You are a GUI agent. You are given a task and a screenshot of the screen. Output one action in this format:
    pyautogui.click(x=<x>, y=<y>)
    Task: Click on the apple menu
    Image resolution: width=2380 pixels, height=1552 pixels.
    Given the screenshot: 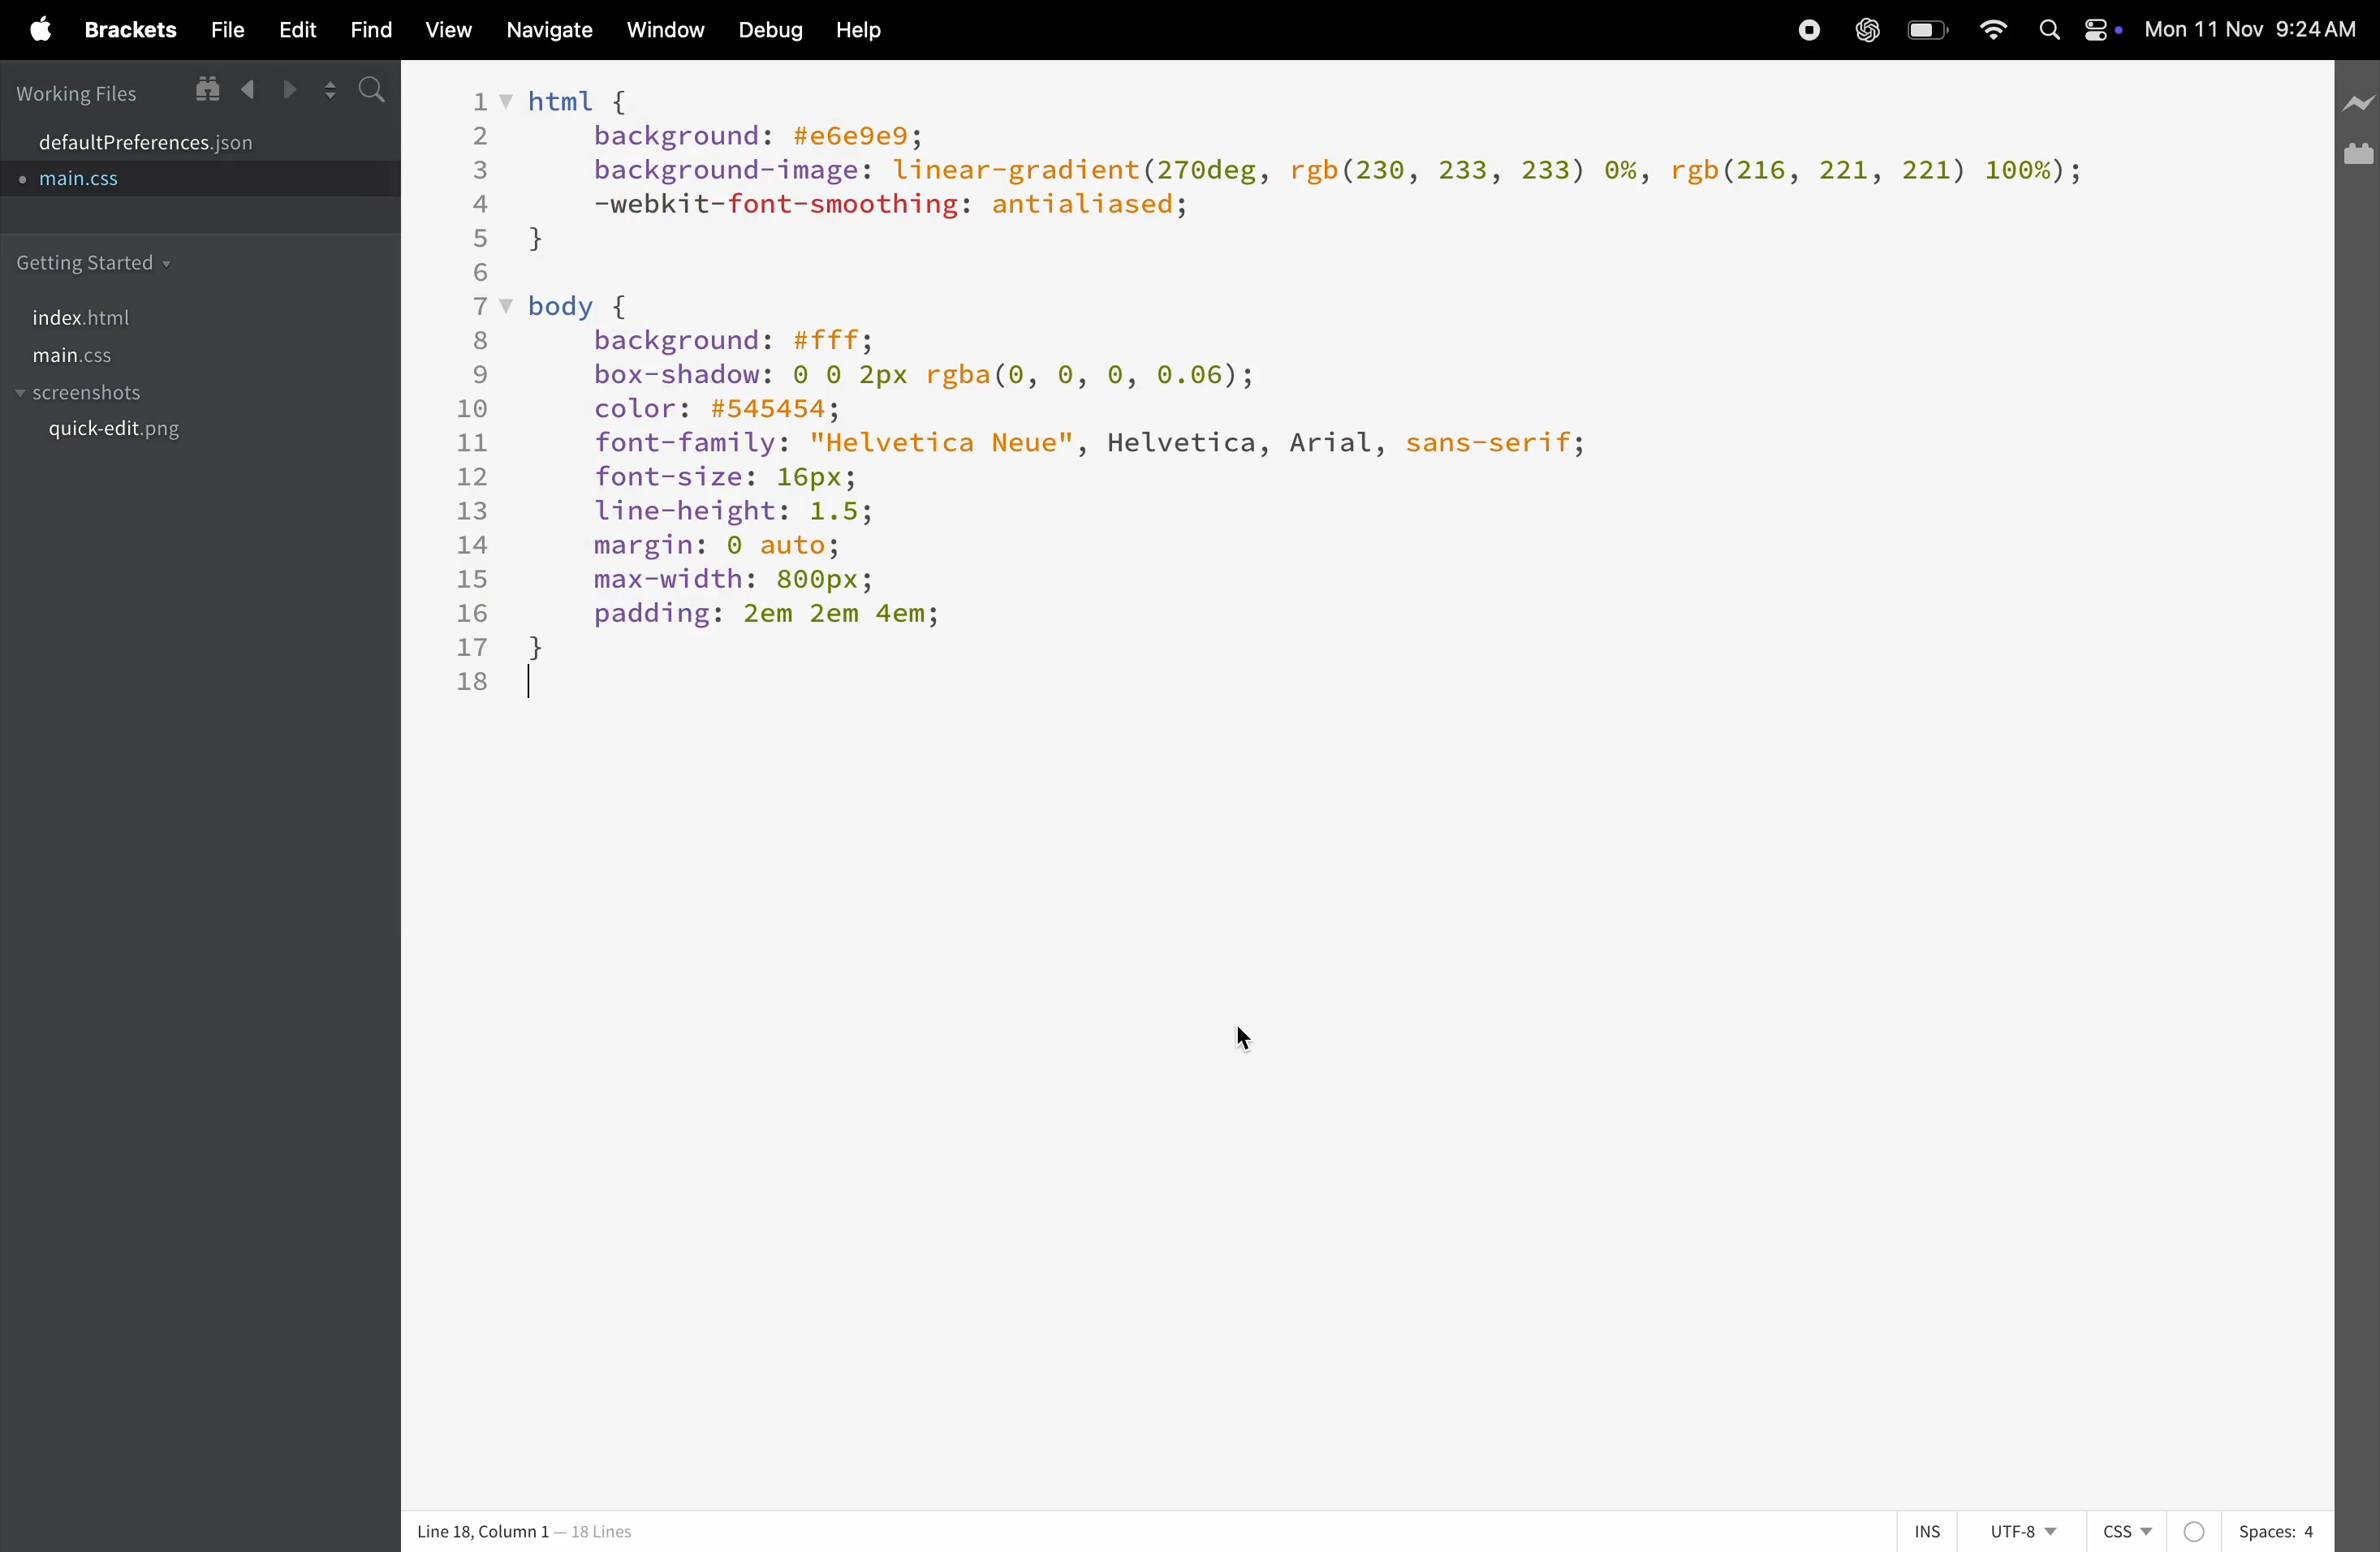 What is the action you would take?
    pyautogui.click(x=29, y=27)
    